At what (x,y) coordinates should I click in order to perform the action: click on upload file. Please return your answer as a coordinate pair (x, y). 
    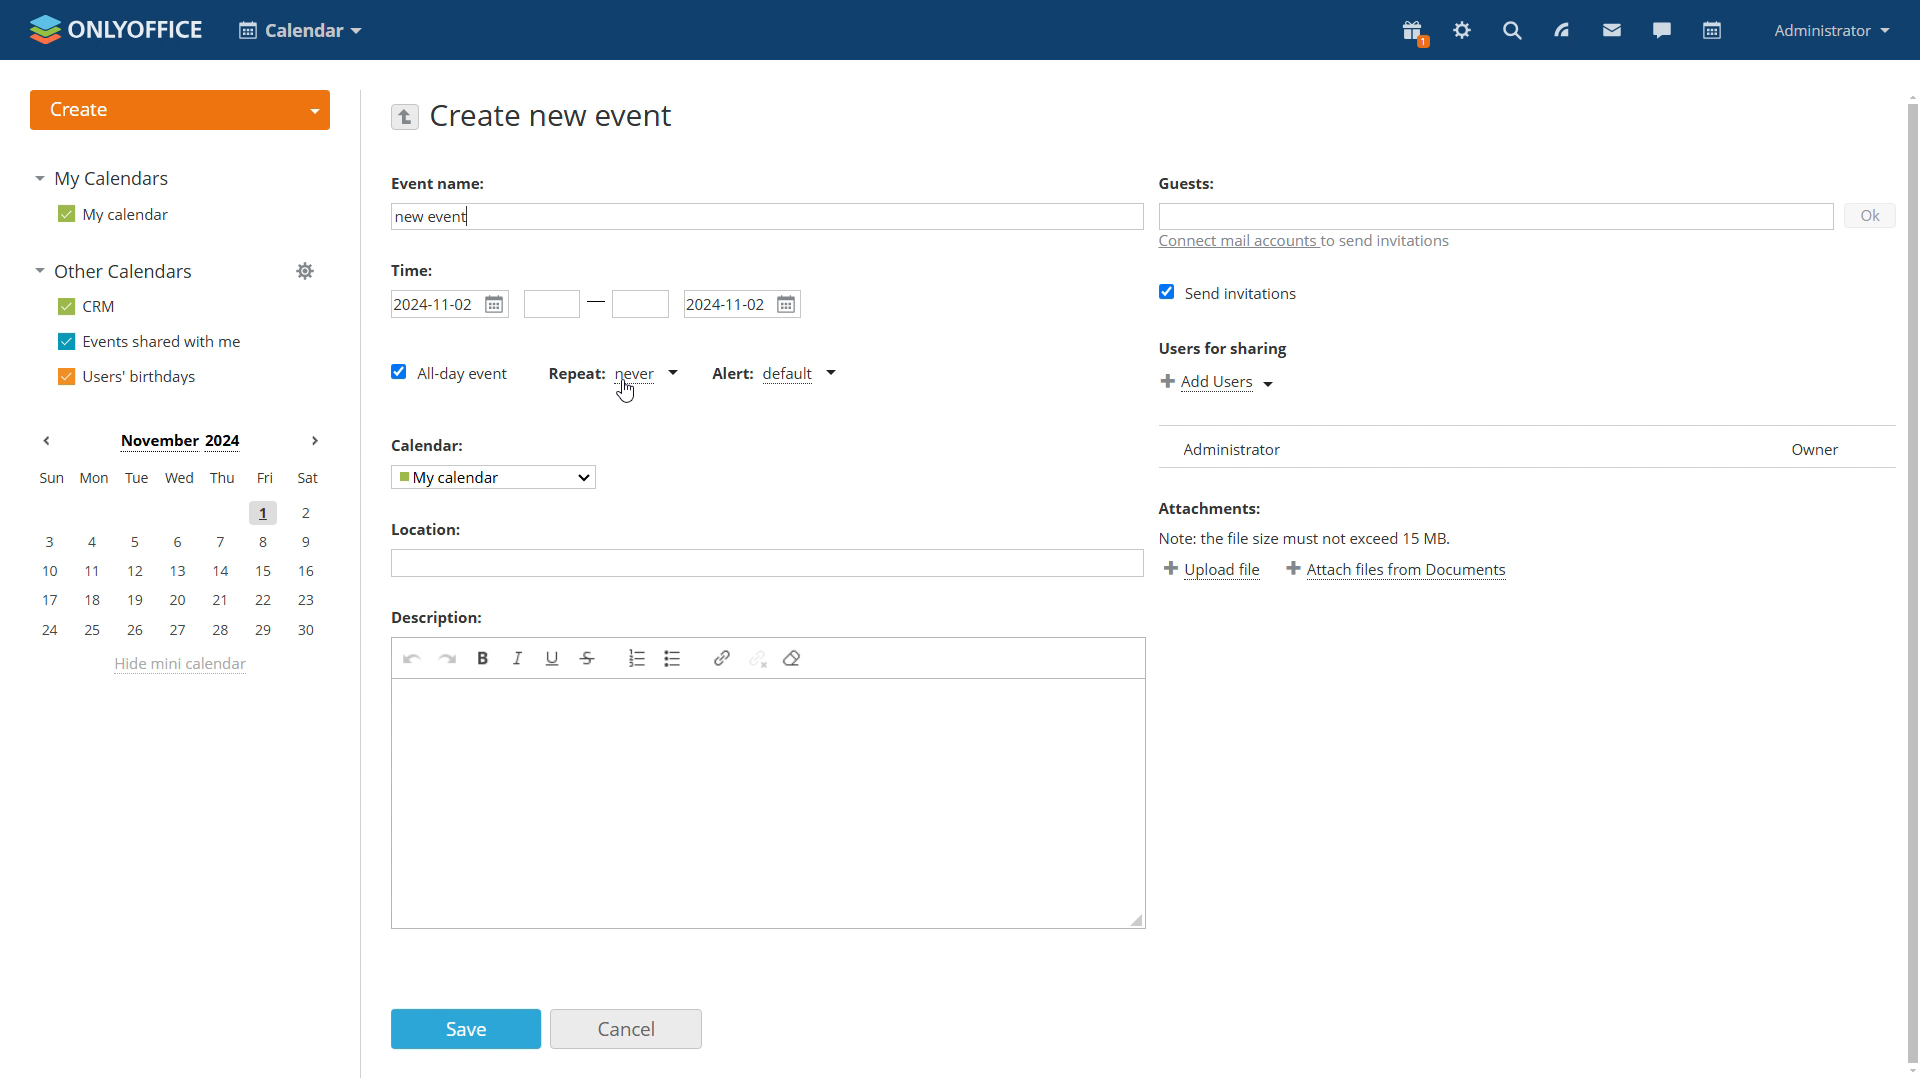
    Looking at the image, I should click on (1214, 572).